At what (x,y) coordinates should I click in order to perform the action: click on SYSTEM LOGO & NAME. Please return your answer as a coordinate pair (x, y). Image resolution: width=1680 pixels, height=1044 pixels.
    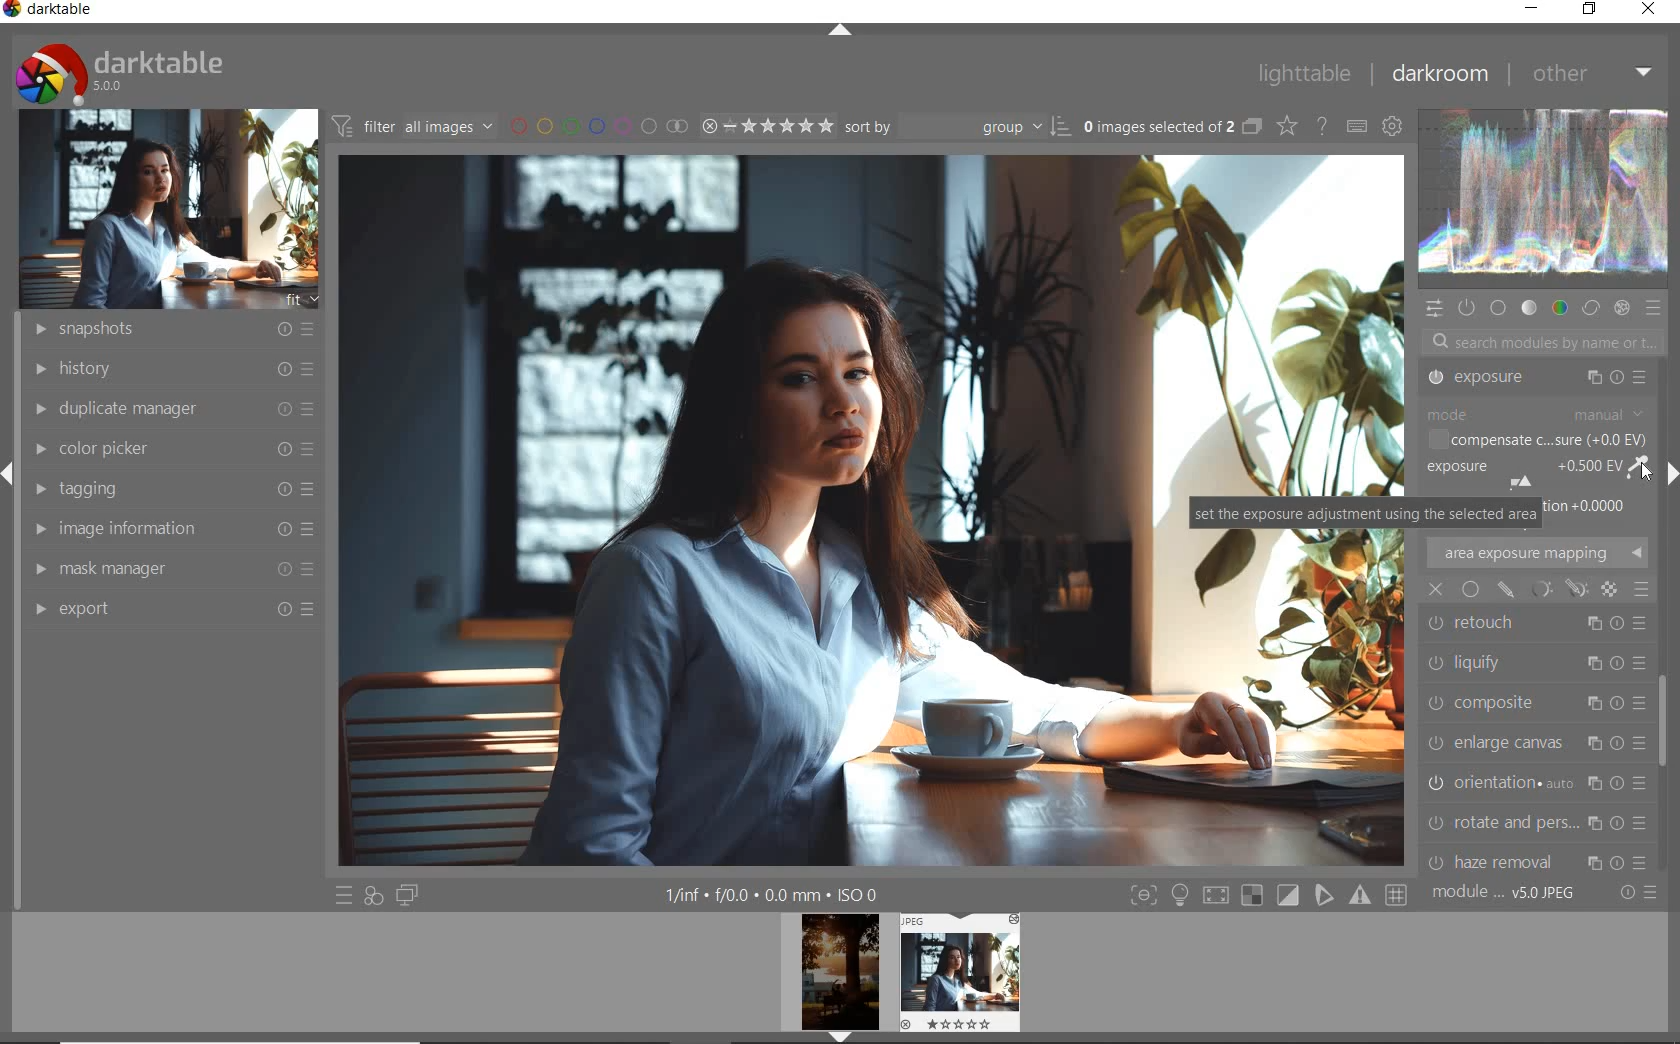
    Looking at the image, I should click on (118, 71).